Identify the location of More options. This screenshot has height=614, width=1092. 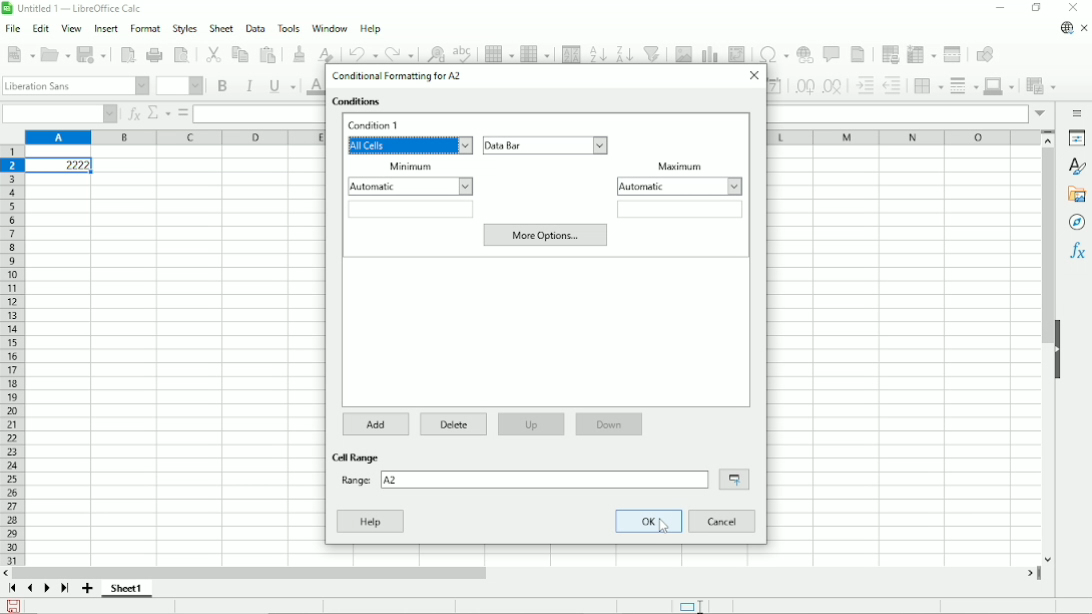
(545, 236).